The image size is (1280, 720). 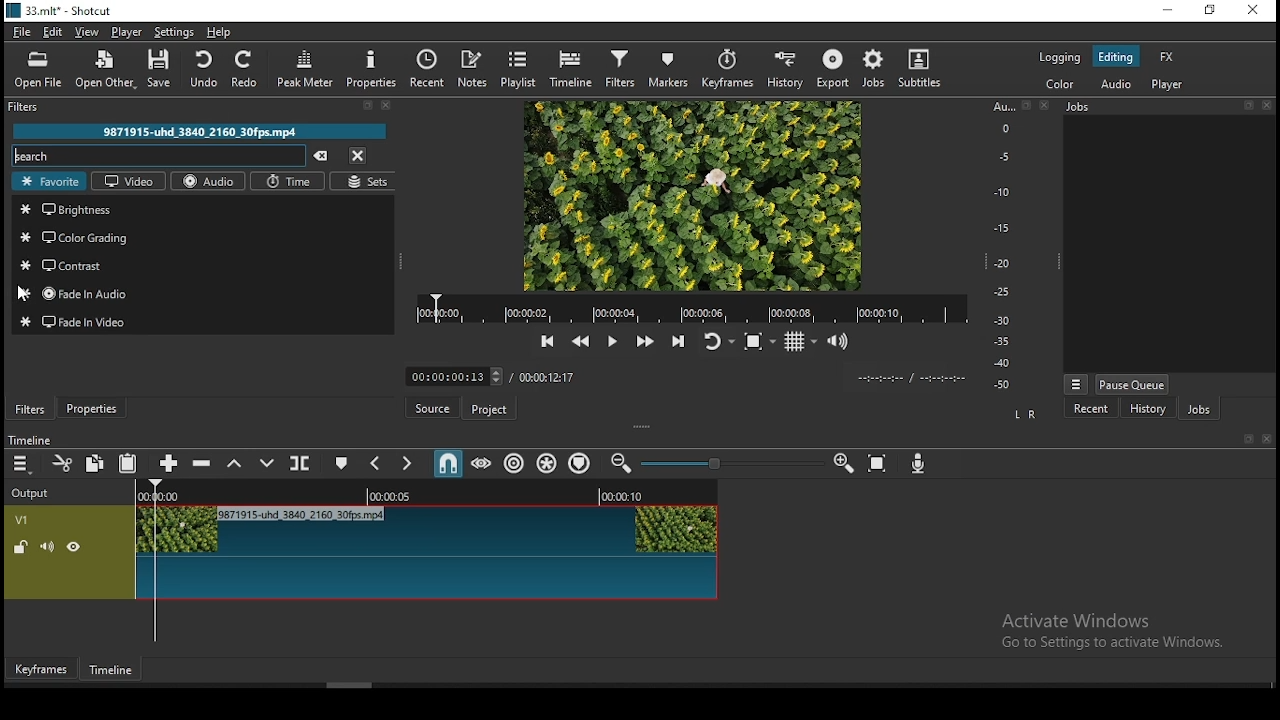 I want to click on timeline, so click(x=575, y=68).